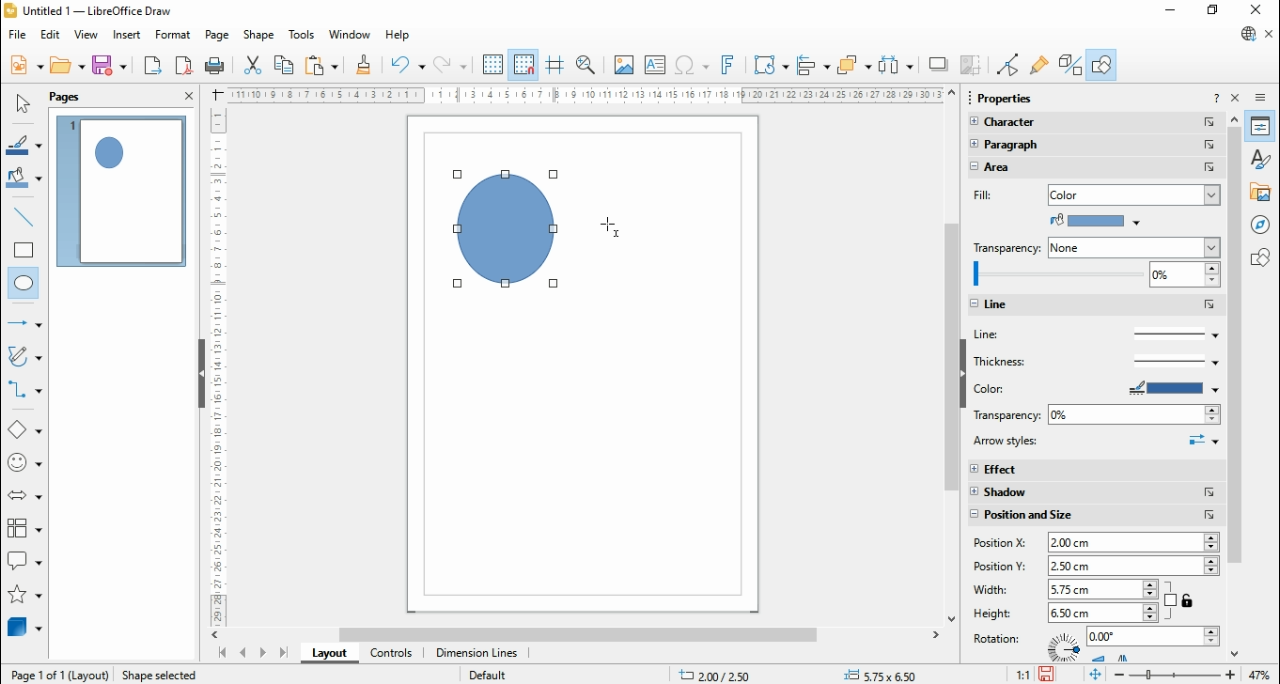 This screenshot has height=684, width=1280. I want to click on fill color, so click(986, 196).